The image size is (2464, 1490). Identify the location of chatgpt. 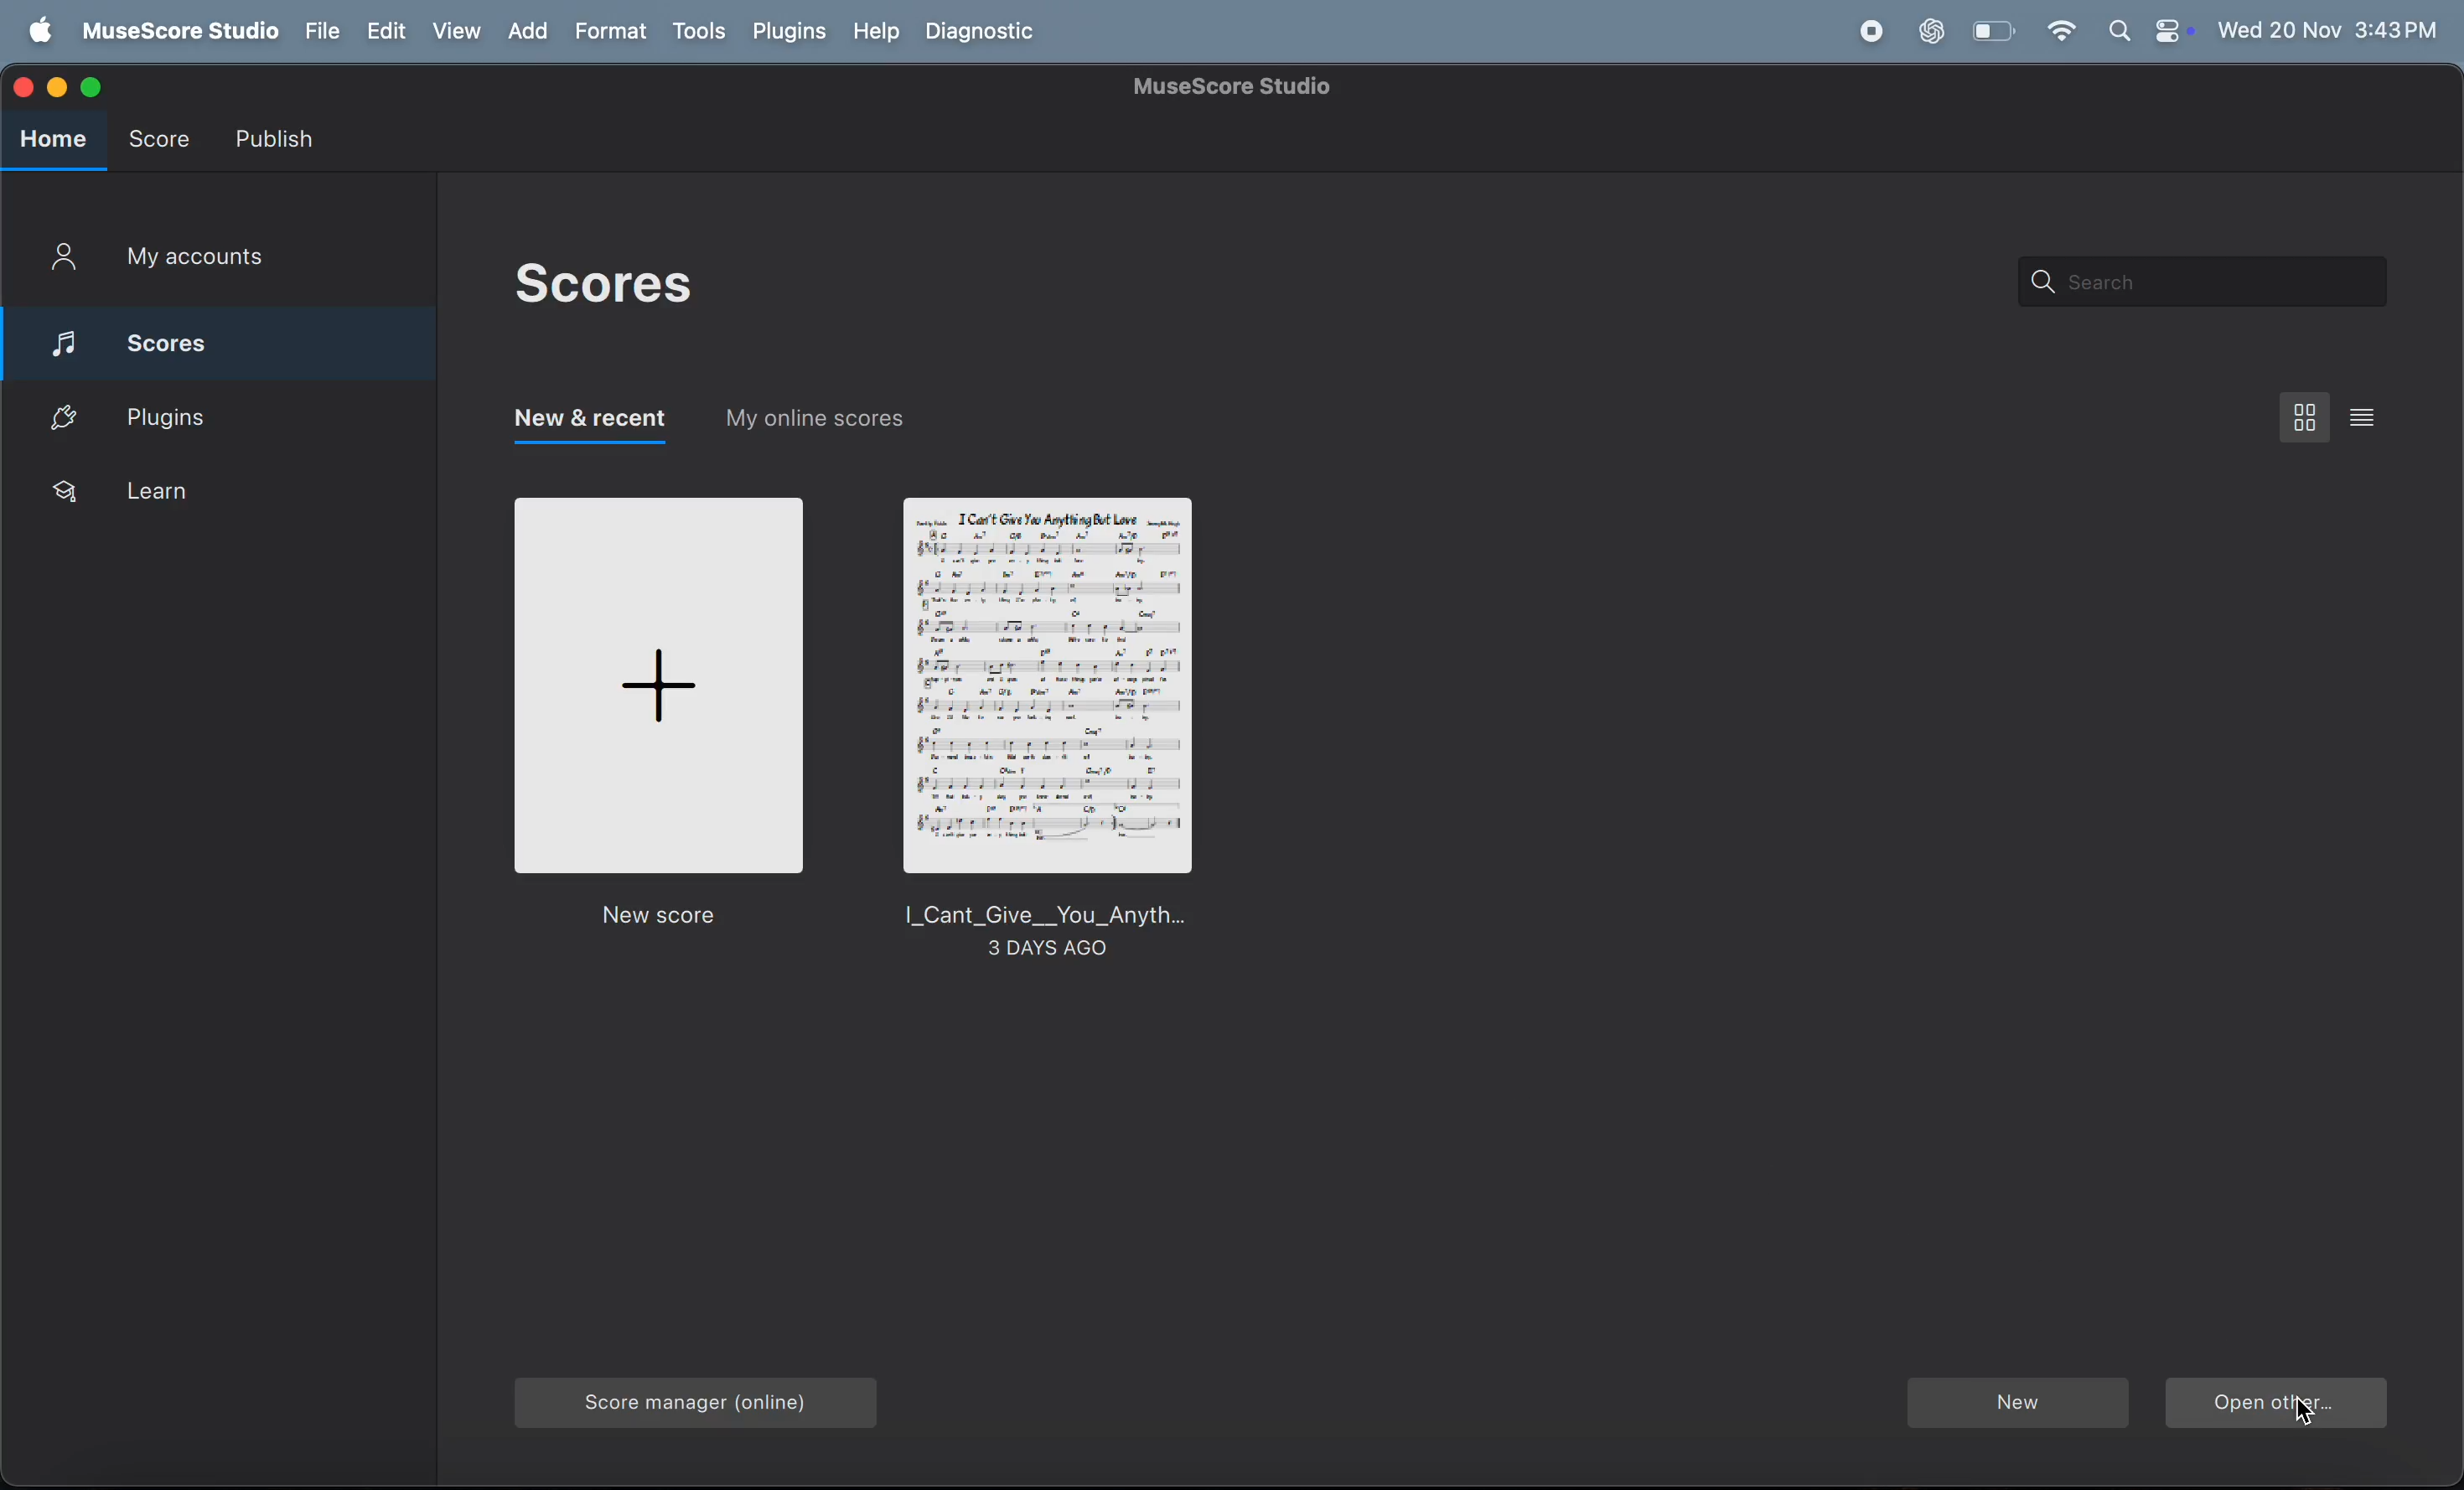
(1927, 31).